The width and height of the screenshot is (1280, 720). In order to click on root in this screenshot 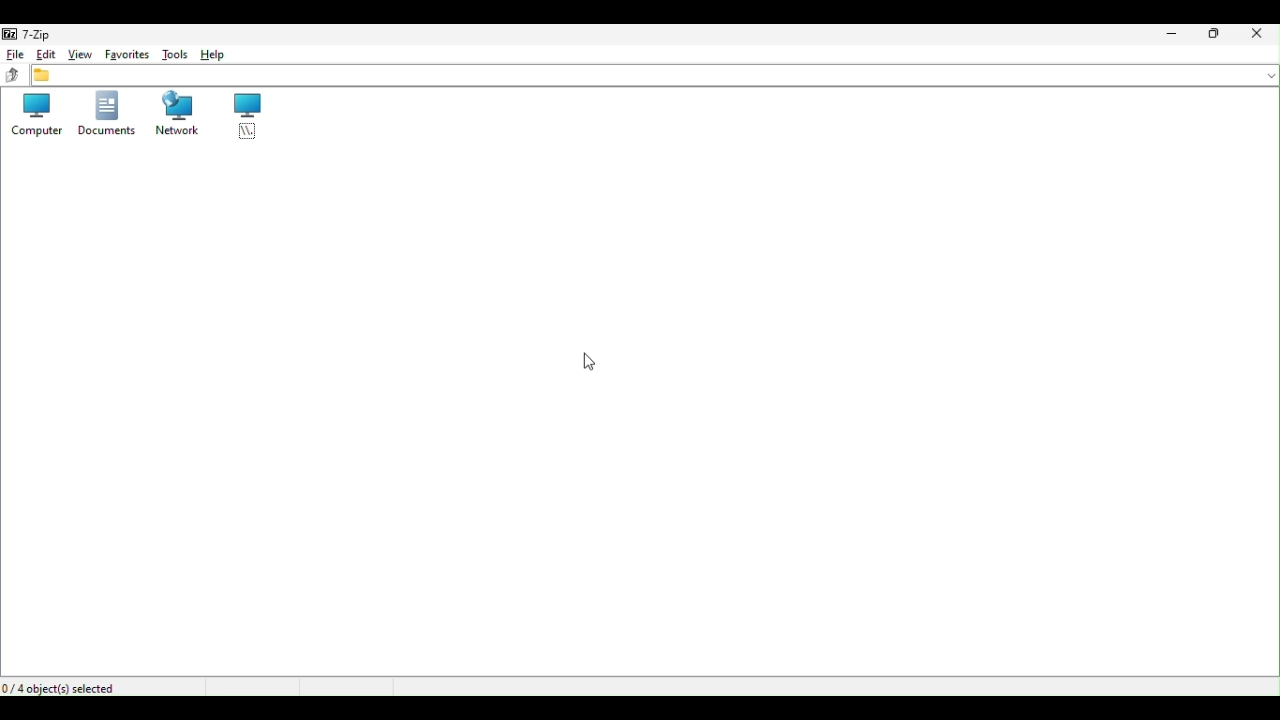, I will do `click(244, 115)`.